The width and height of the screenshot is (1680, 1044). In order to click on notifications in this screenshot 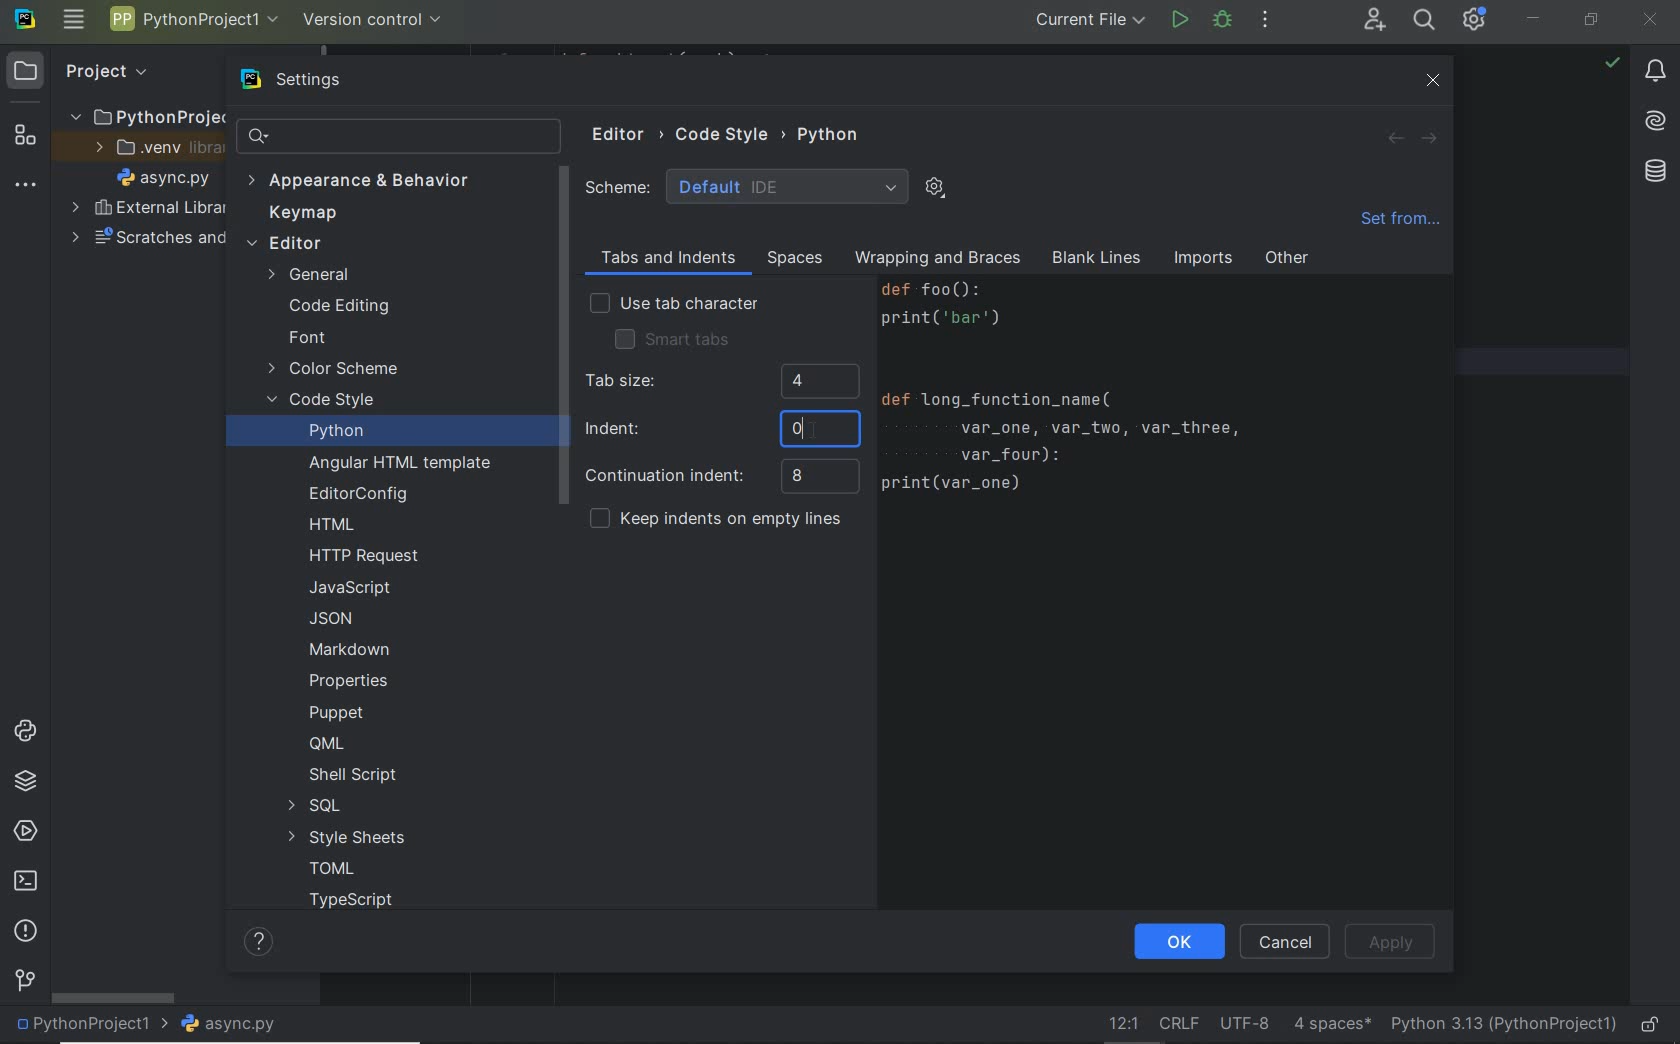, I will do `click(1655, 72)`.